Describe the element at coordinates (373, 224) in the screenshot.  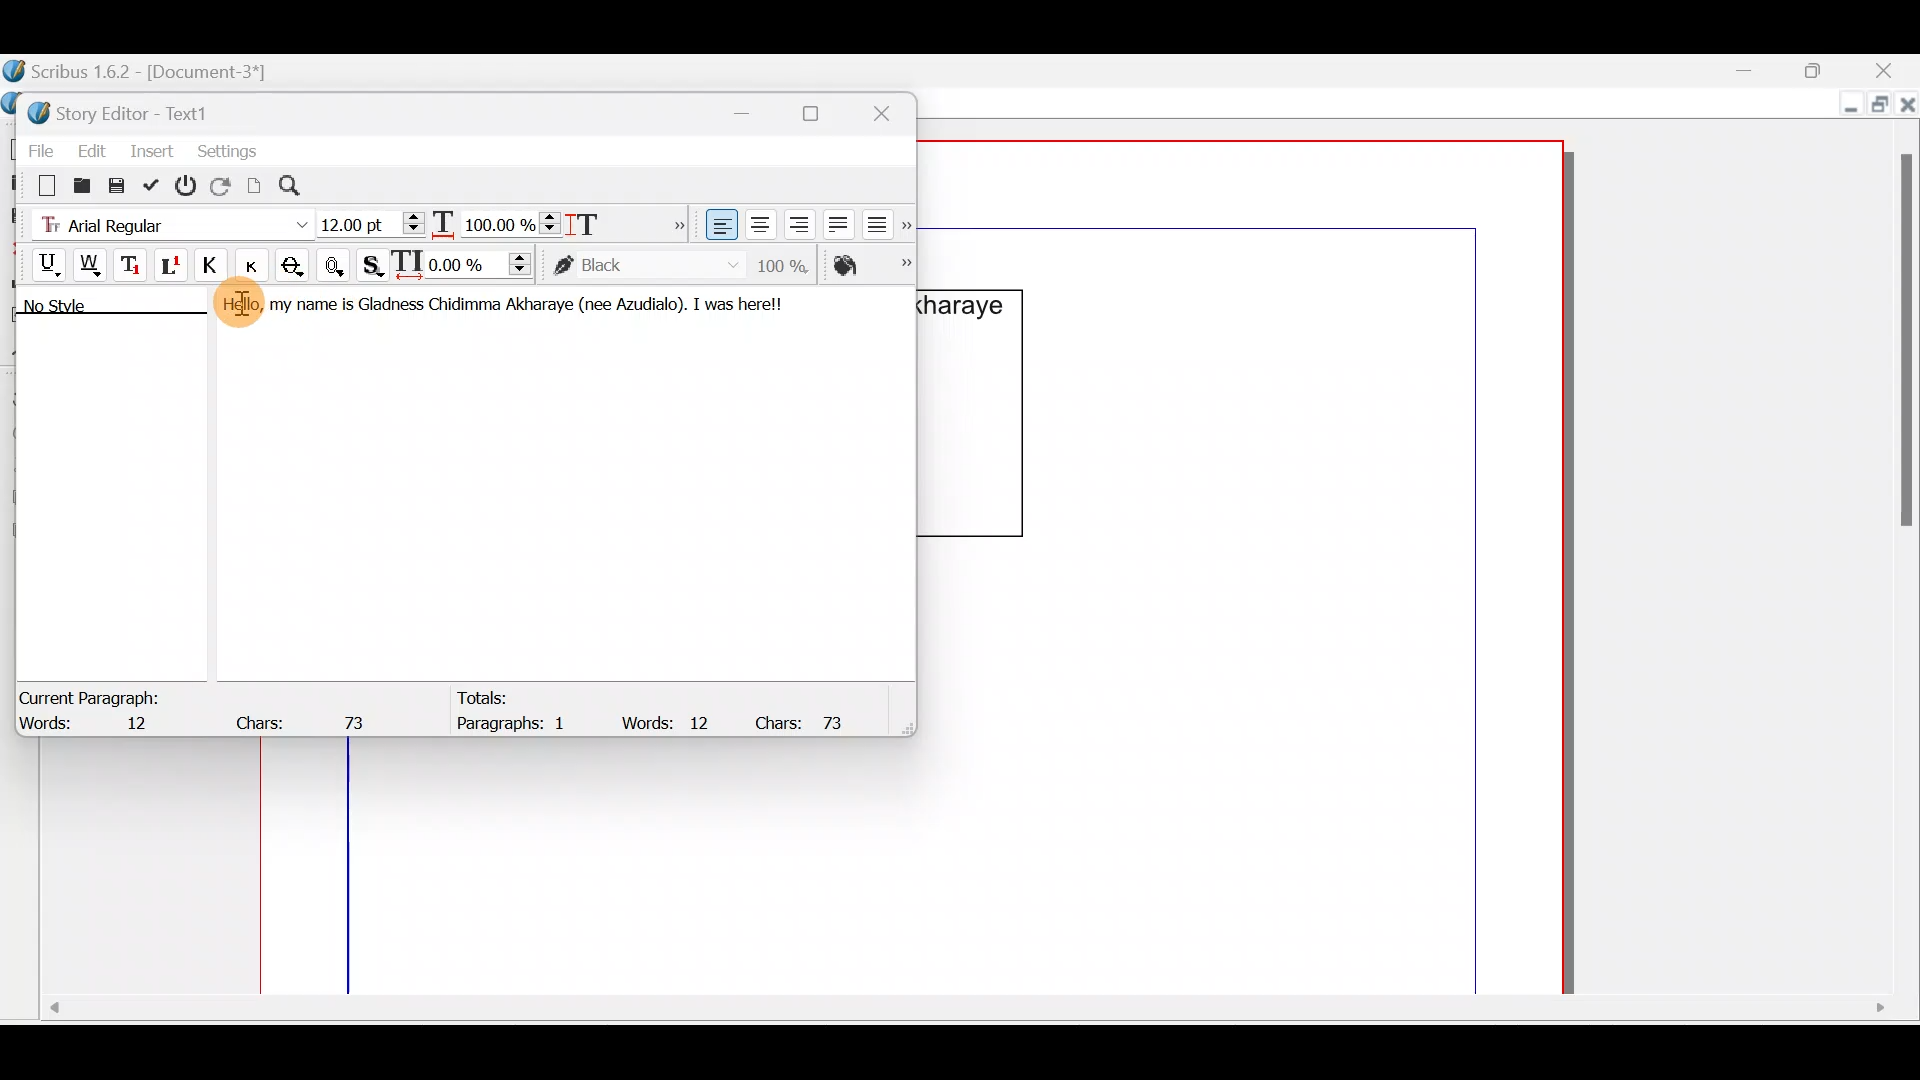
I see `Font size - 12:00pt` at that location.